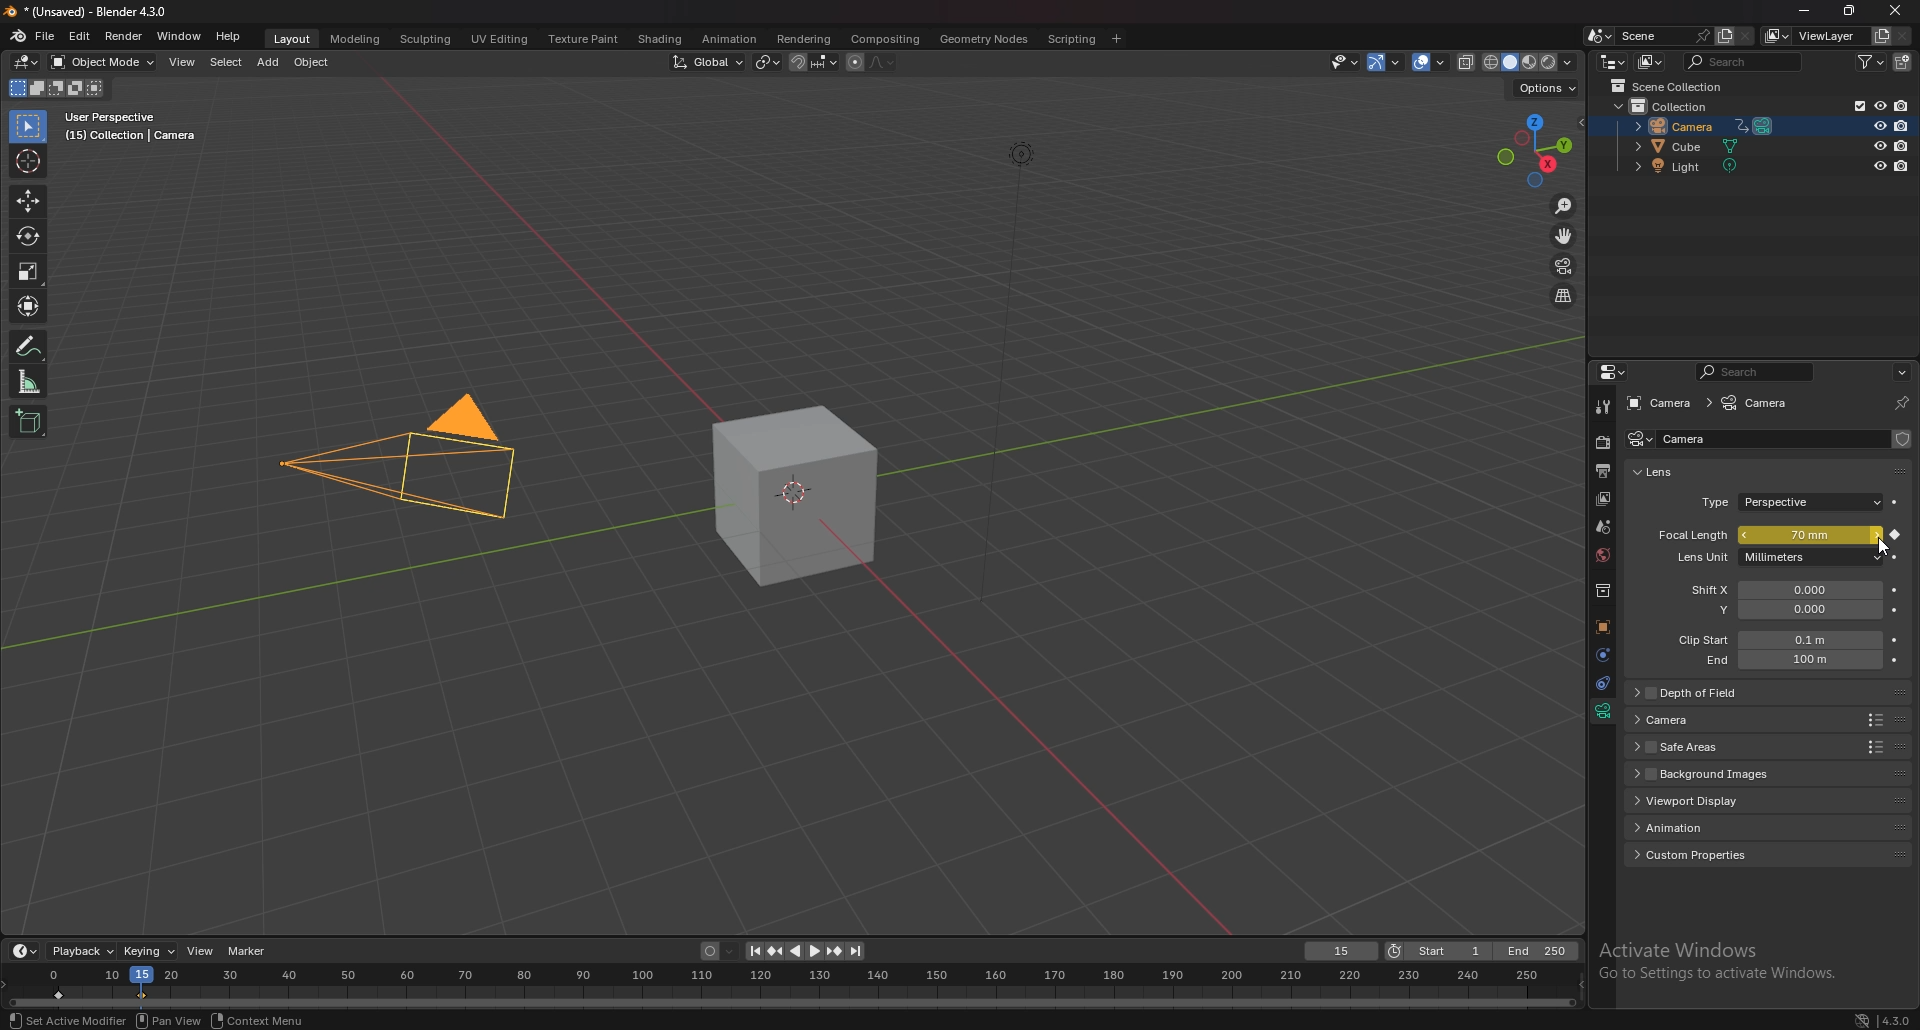 This screenshot has height=1030, width=1920. What do you see at coordinates (1717, 693) in the screenshot?
I see `depth of field` at bounding box center [1717, 693].